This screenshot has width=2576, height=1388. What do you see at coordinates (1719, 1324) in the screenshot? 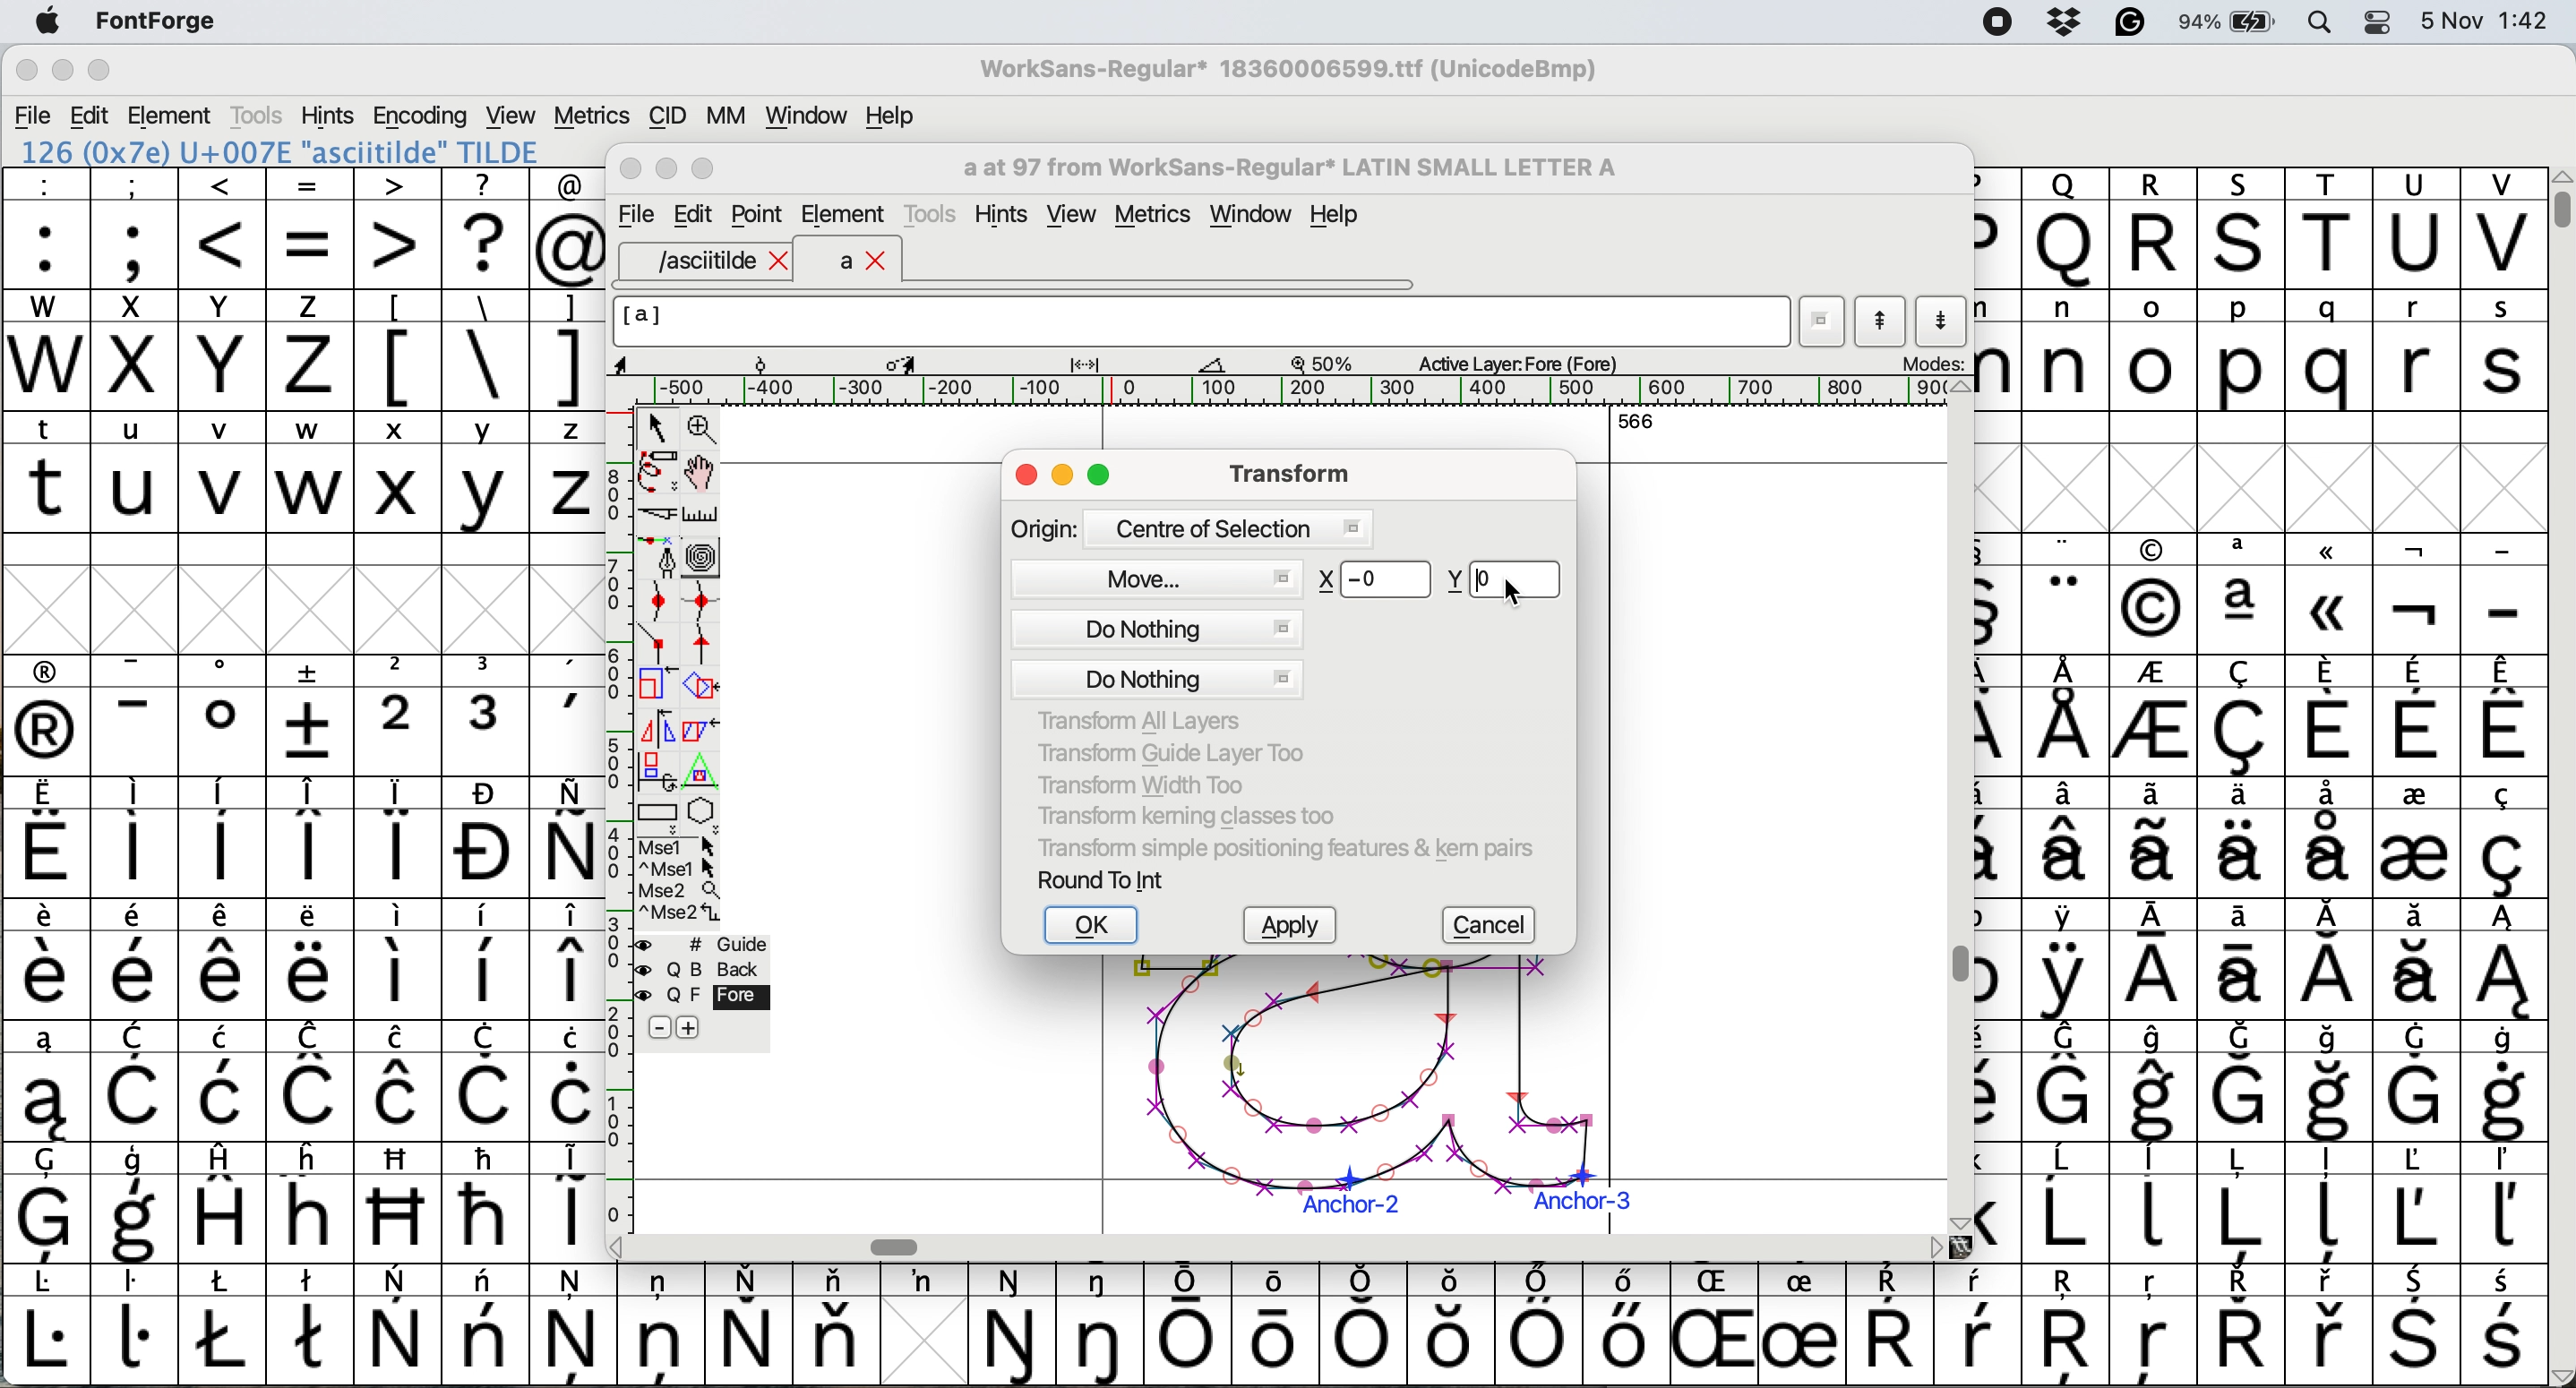
I see `` at bounding box center [1719, 1324].